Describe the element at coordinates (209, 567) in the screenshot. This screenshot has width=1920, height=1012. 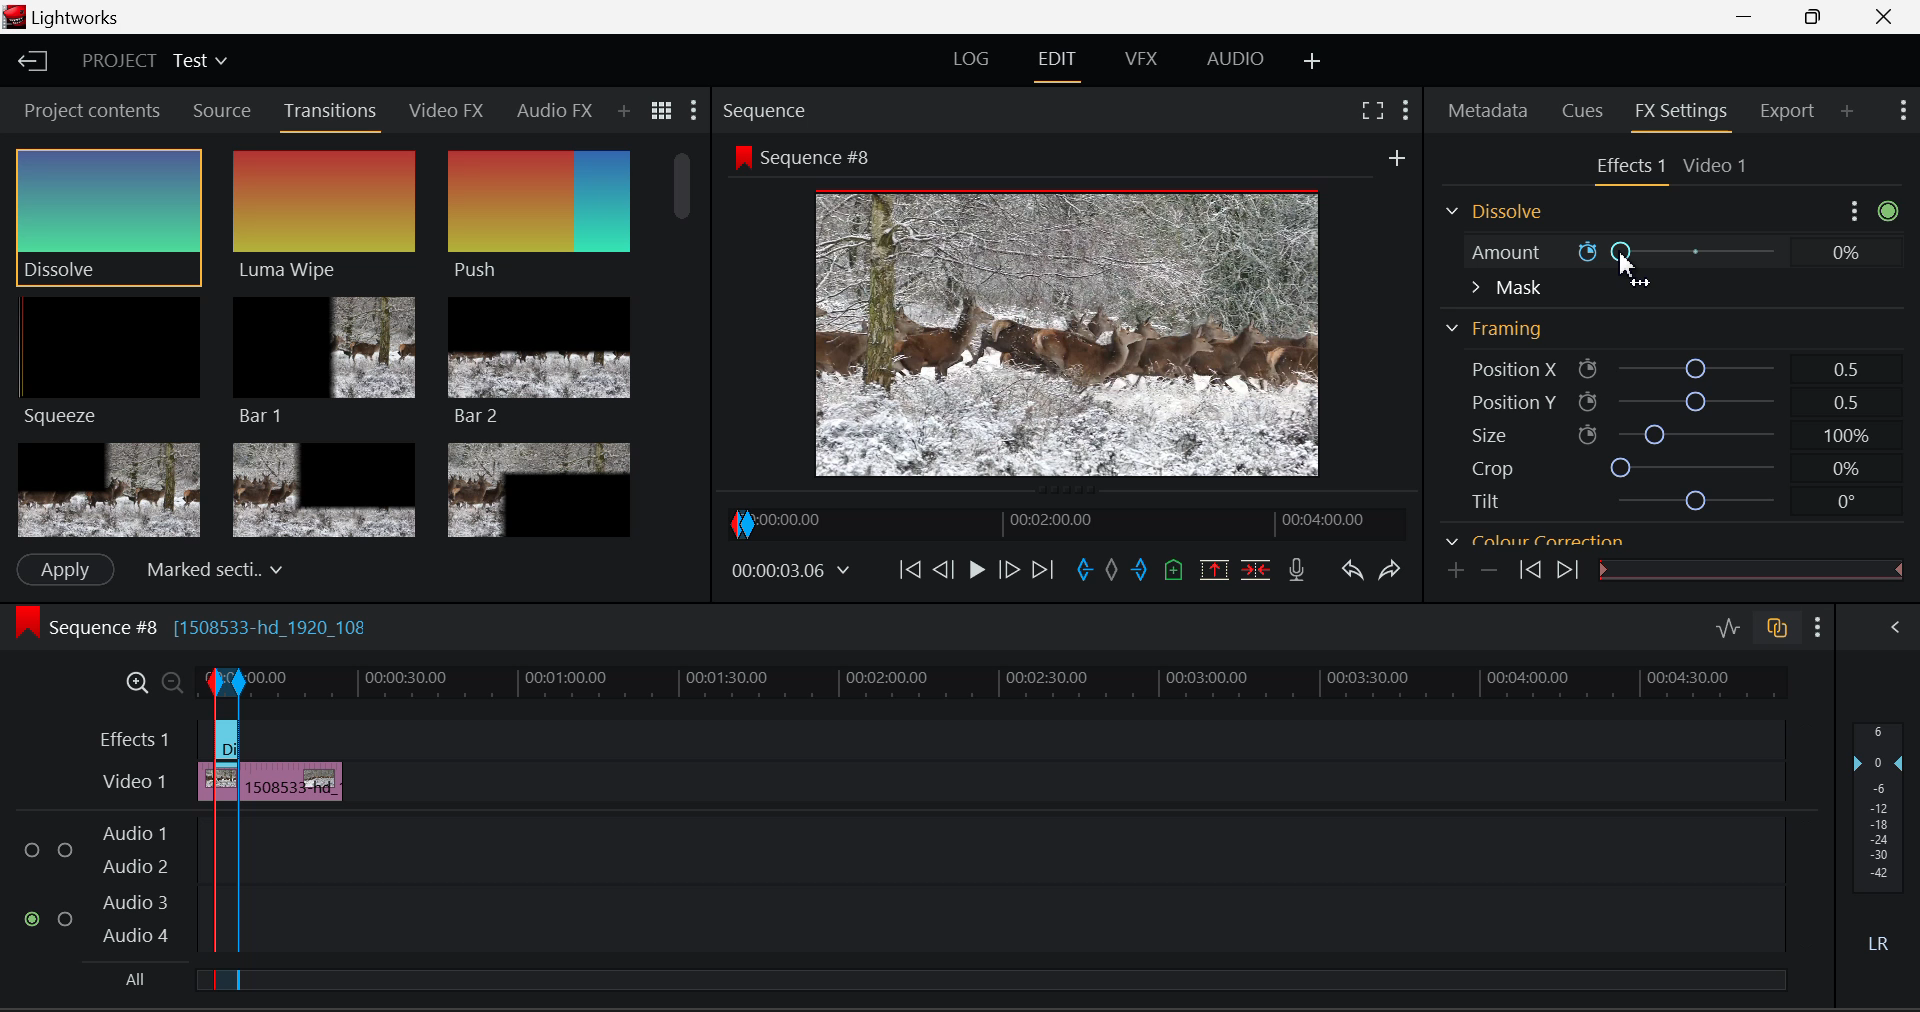
I see `Centered here` at that location.